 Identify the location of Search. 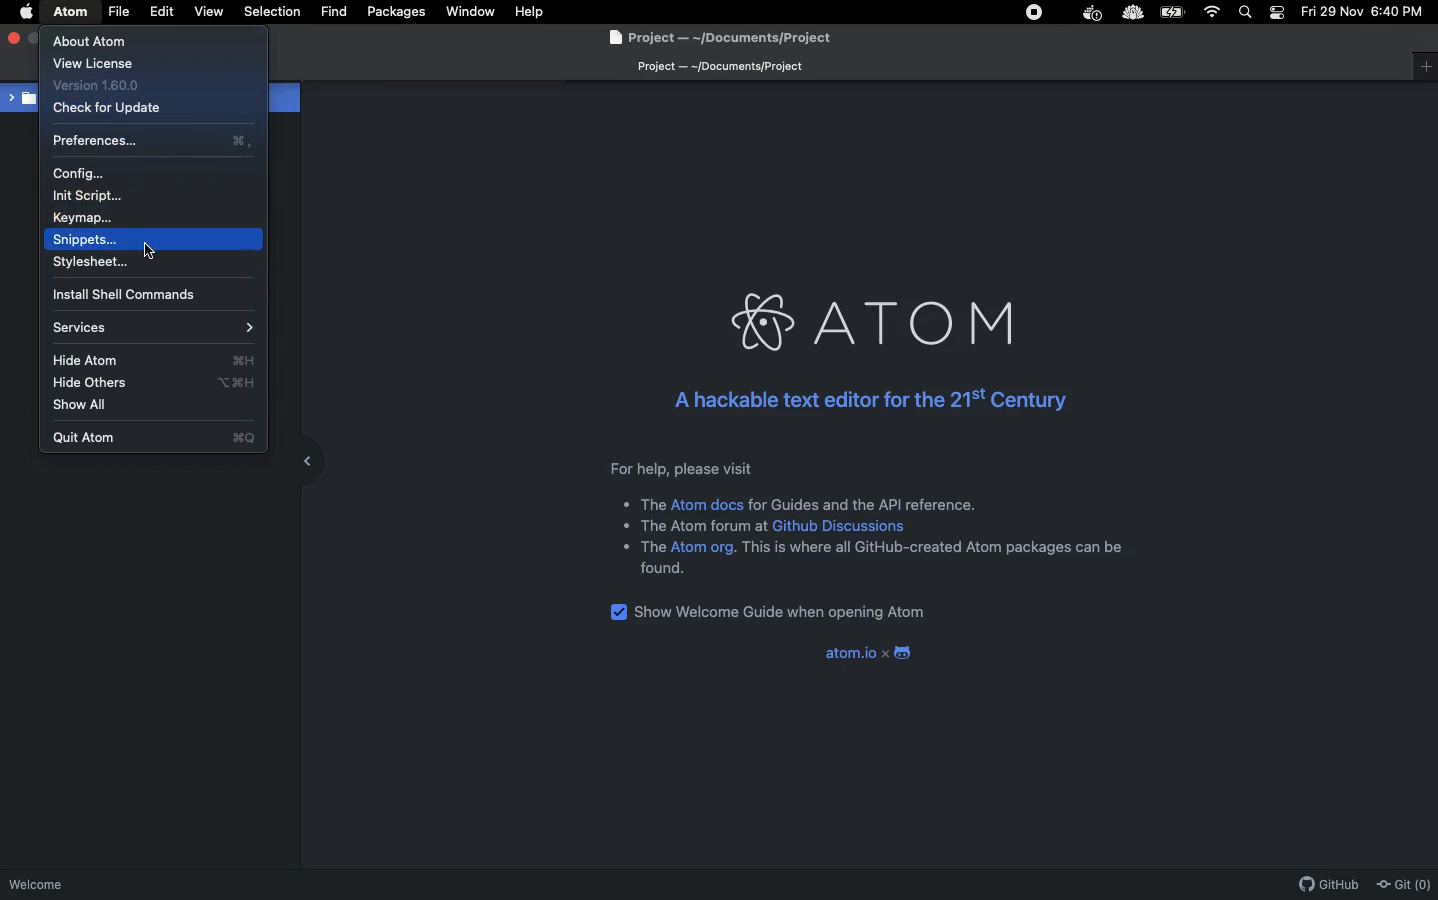
(1248, 12).